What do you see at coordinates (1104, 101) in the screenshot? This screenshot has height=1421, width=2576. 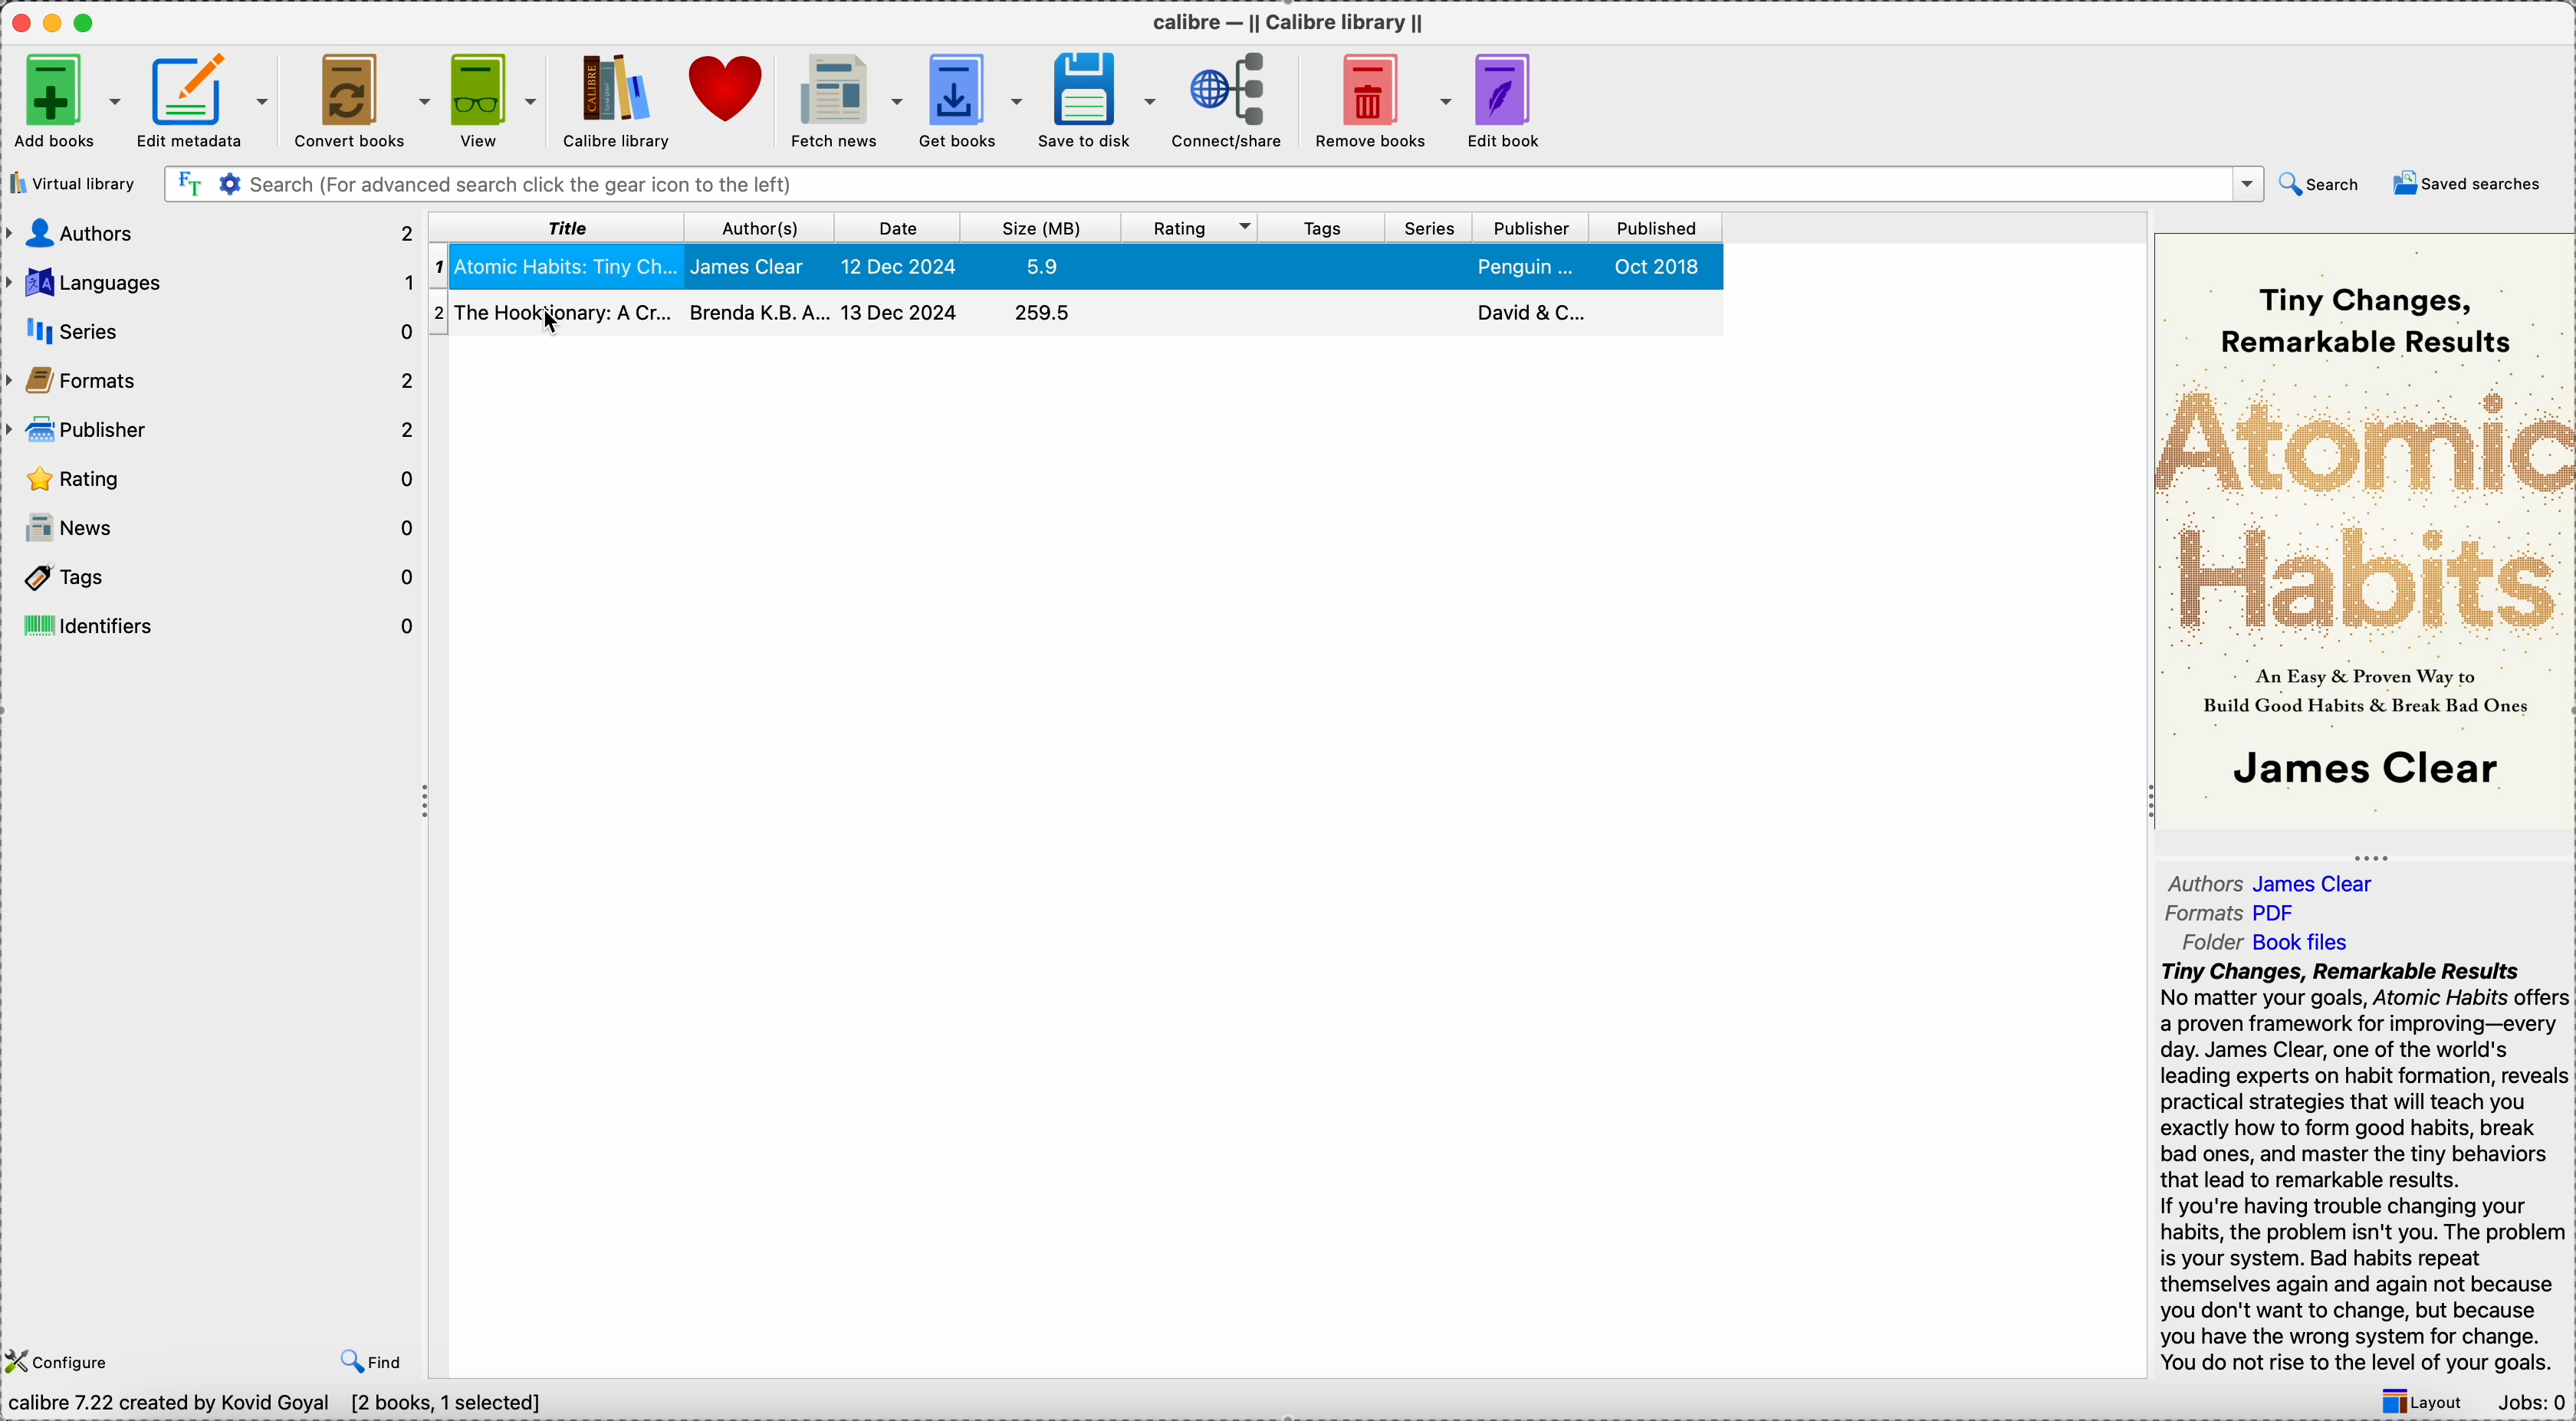 I see `save to disk` at bounding box center [1104, 101].